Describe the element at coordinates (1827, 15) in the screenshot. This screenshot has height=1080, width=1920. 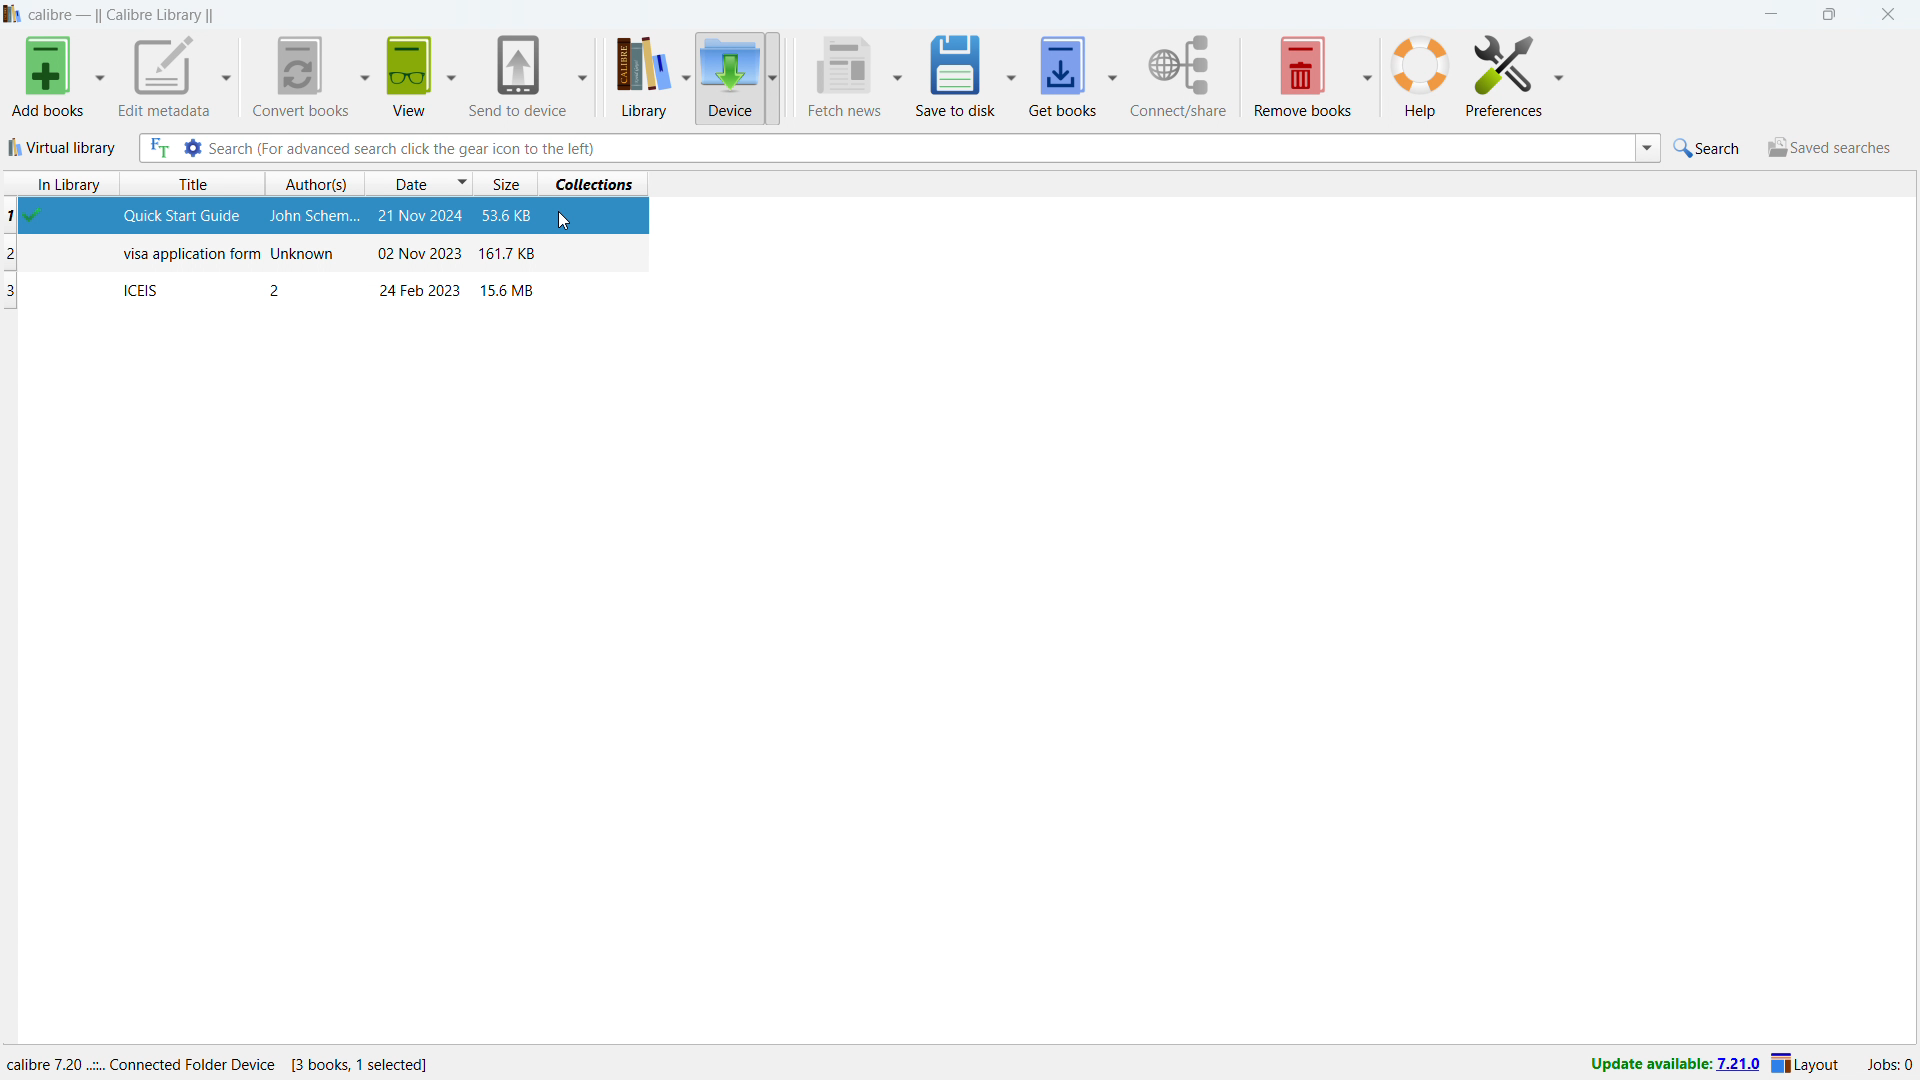
I see `maximize` at that location.